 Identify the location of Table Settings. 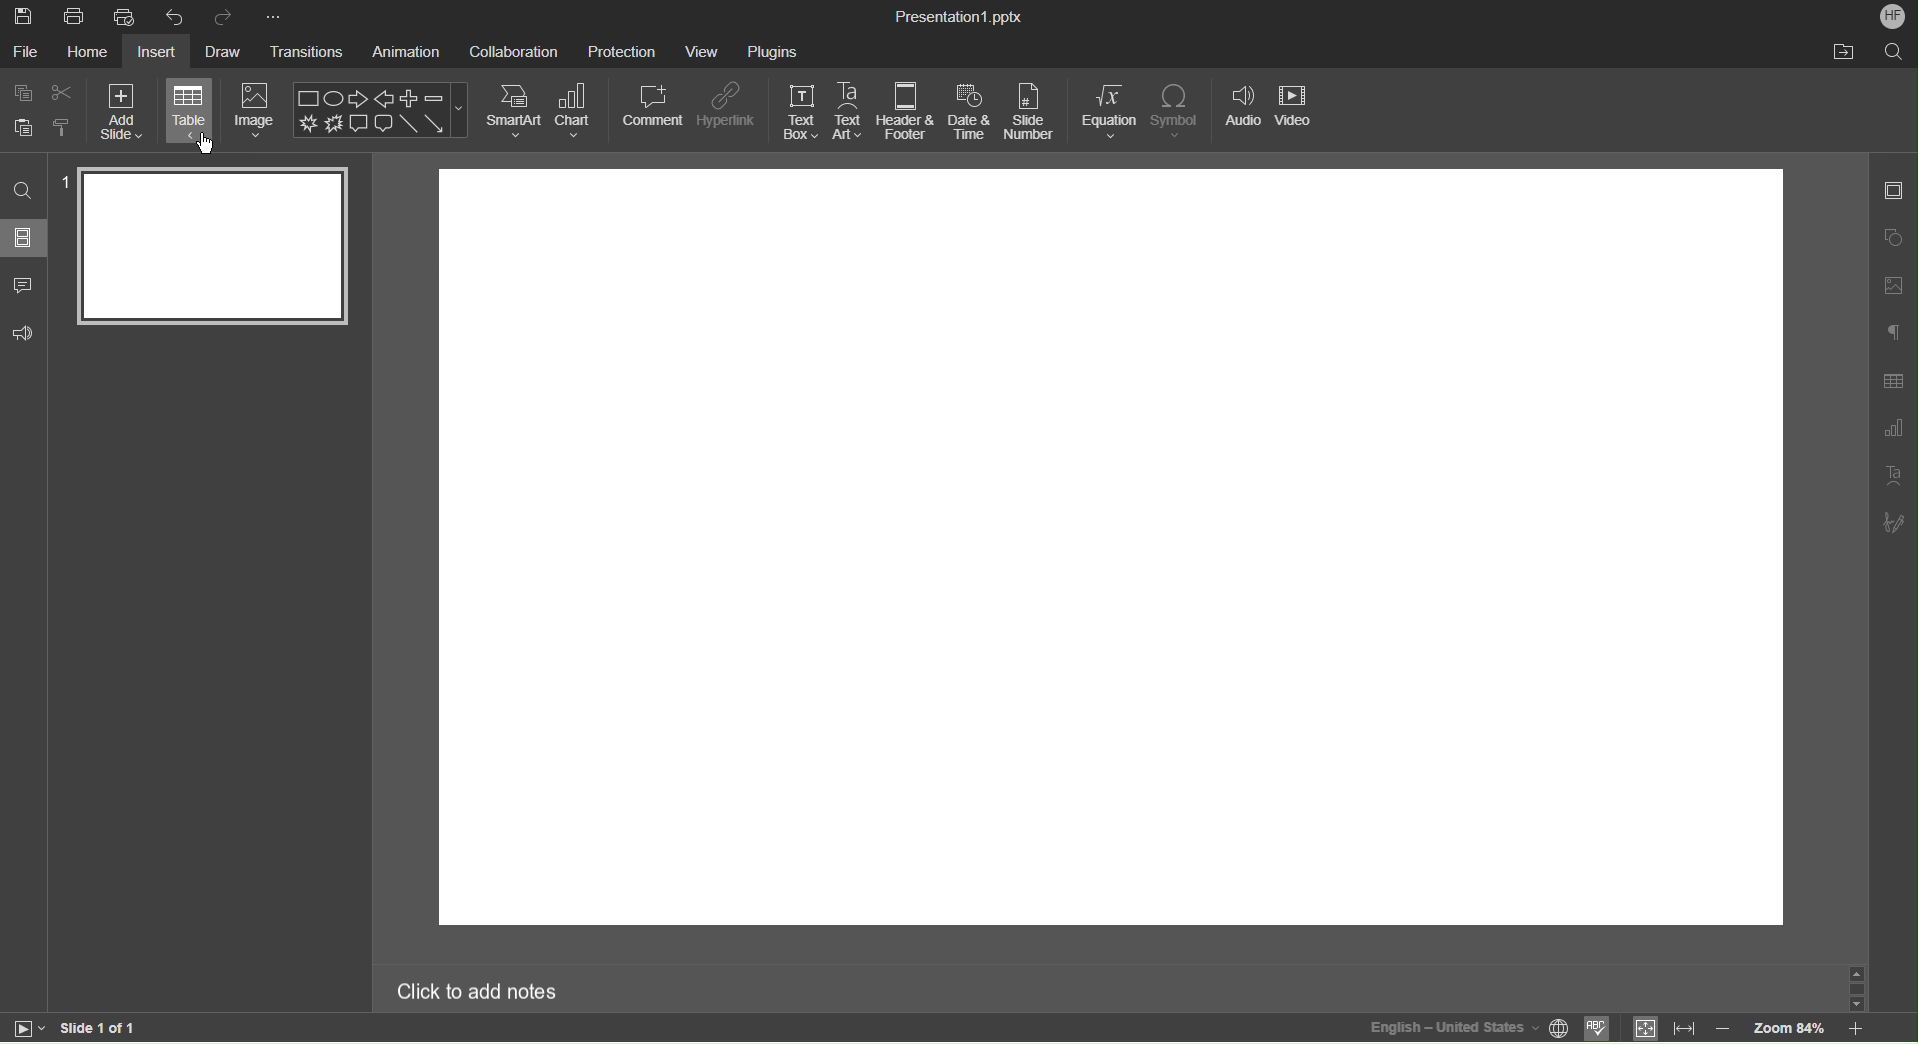
(1894, 380).